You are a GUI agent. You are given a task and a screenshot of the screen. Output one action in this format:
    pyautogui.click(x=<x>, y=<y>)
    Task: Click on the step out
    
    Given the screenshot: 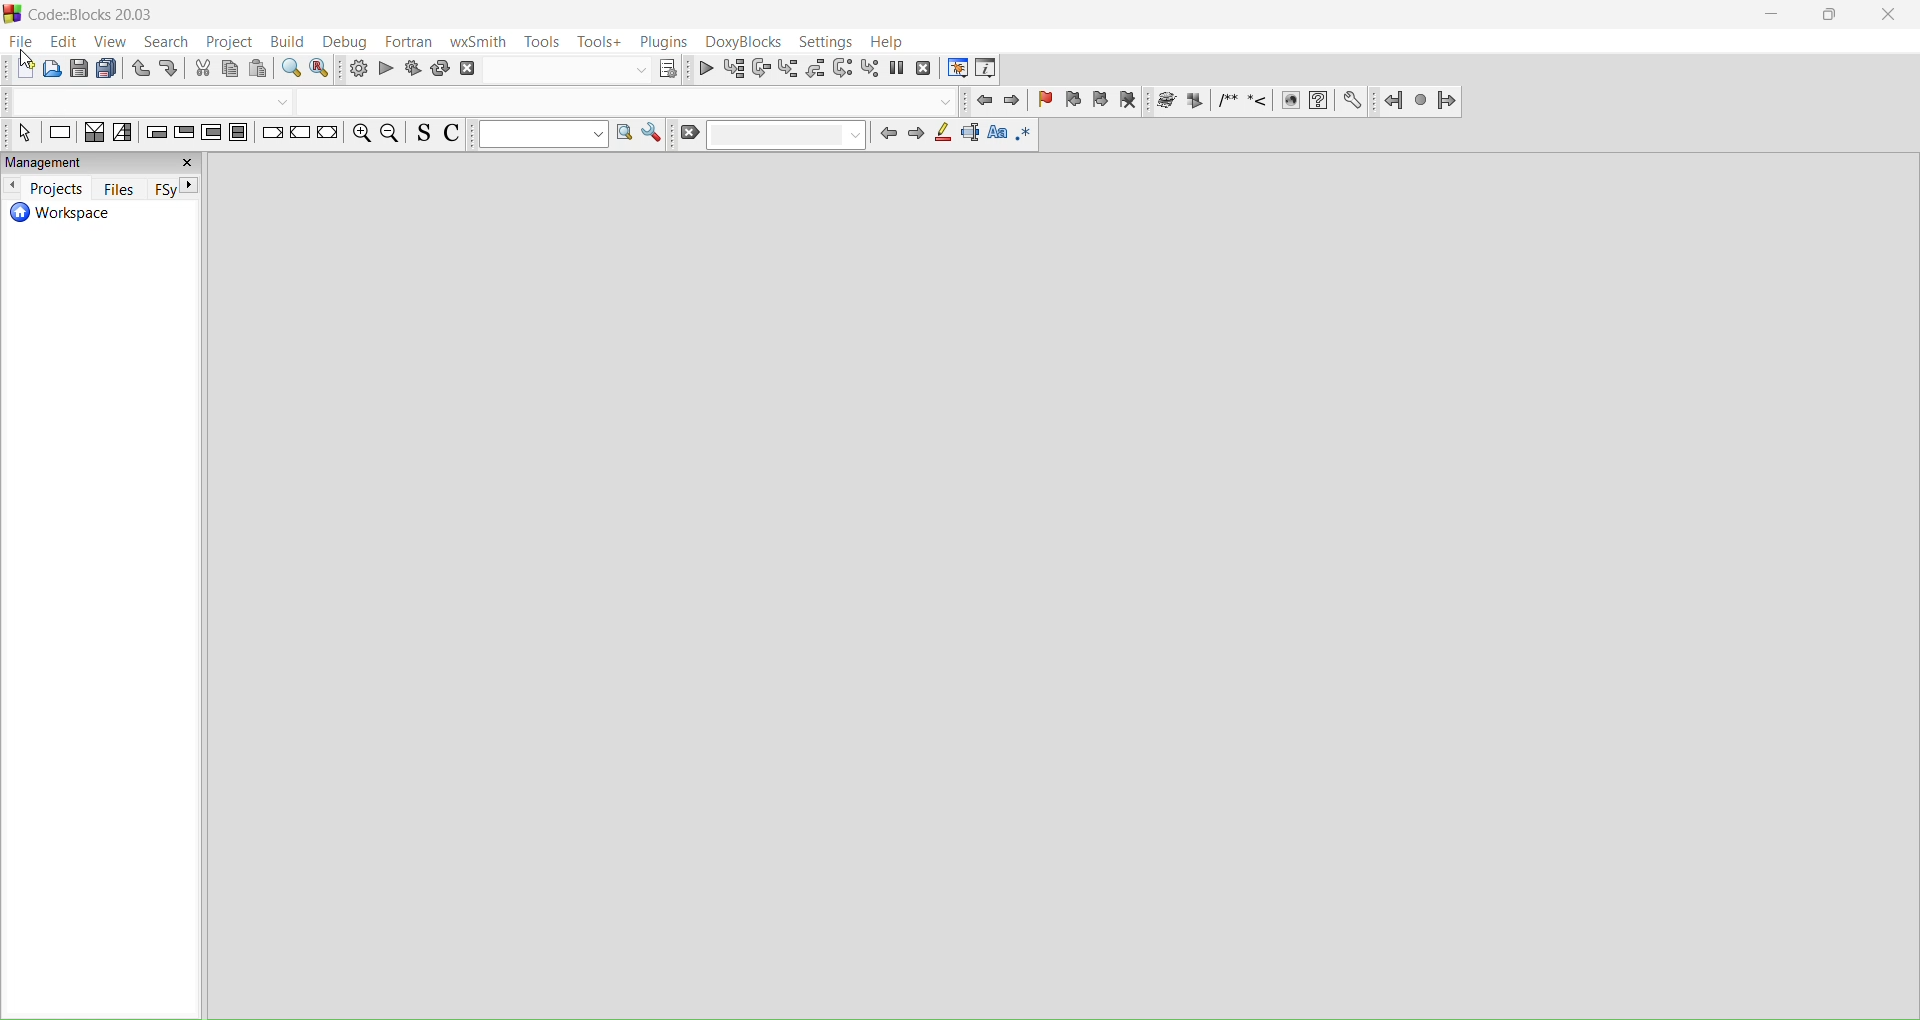 What is the action you would take?
    pyautogui.click(x=814, y=70)
    